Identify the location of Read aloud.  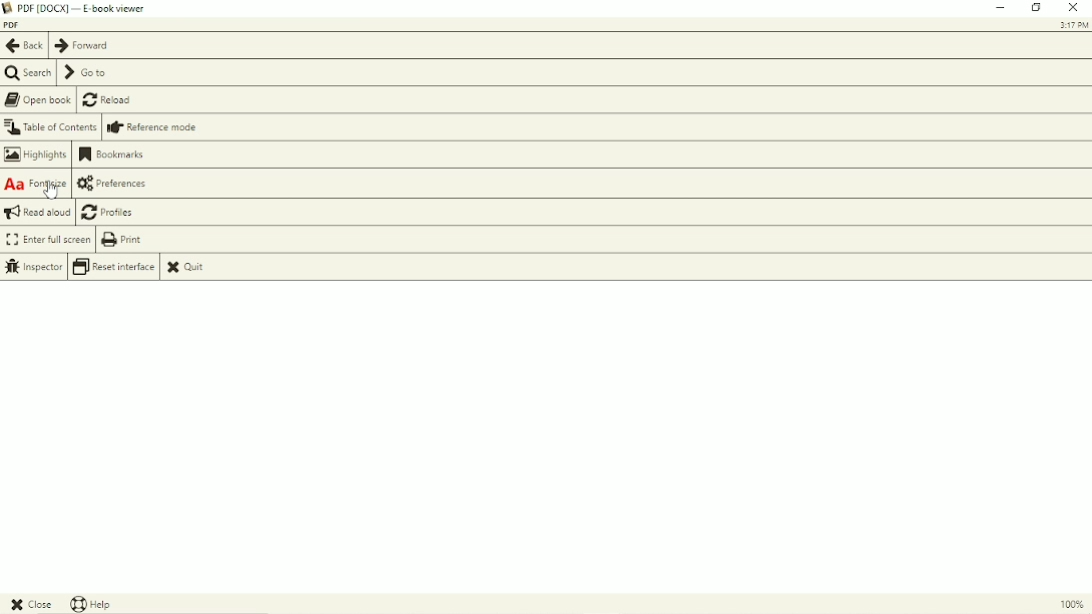
(38, 213).